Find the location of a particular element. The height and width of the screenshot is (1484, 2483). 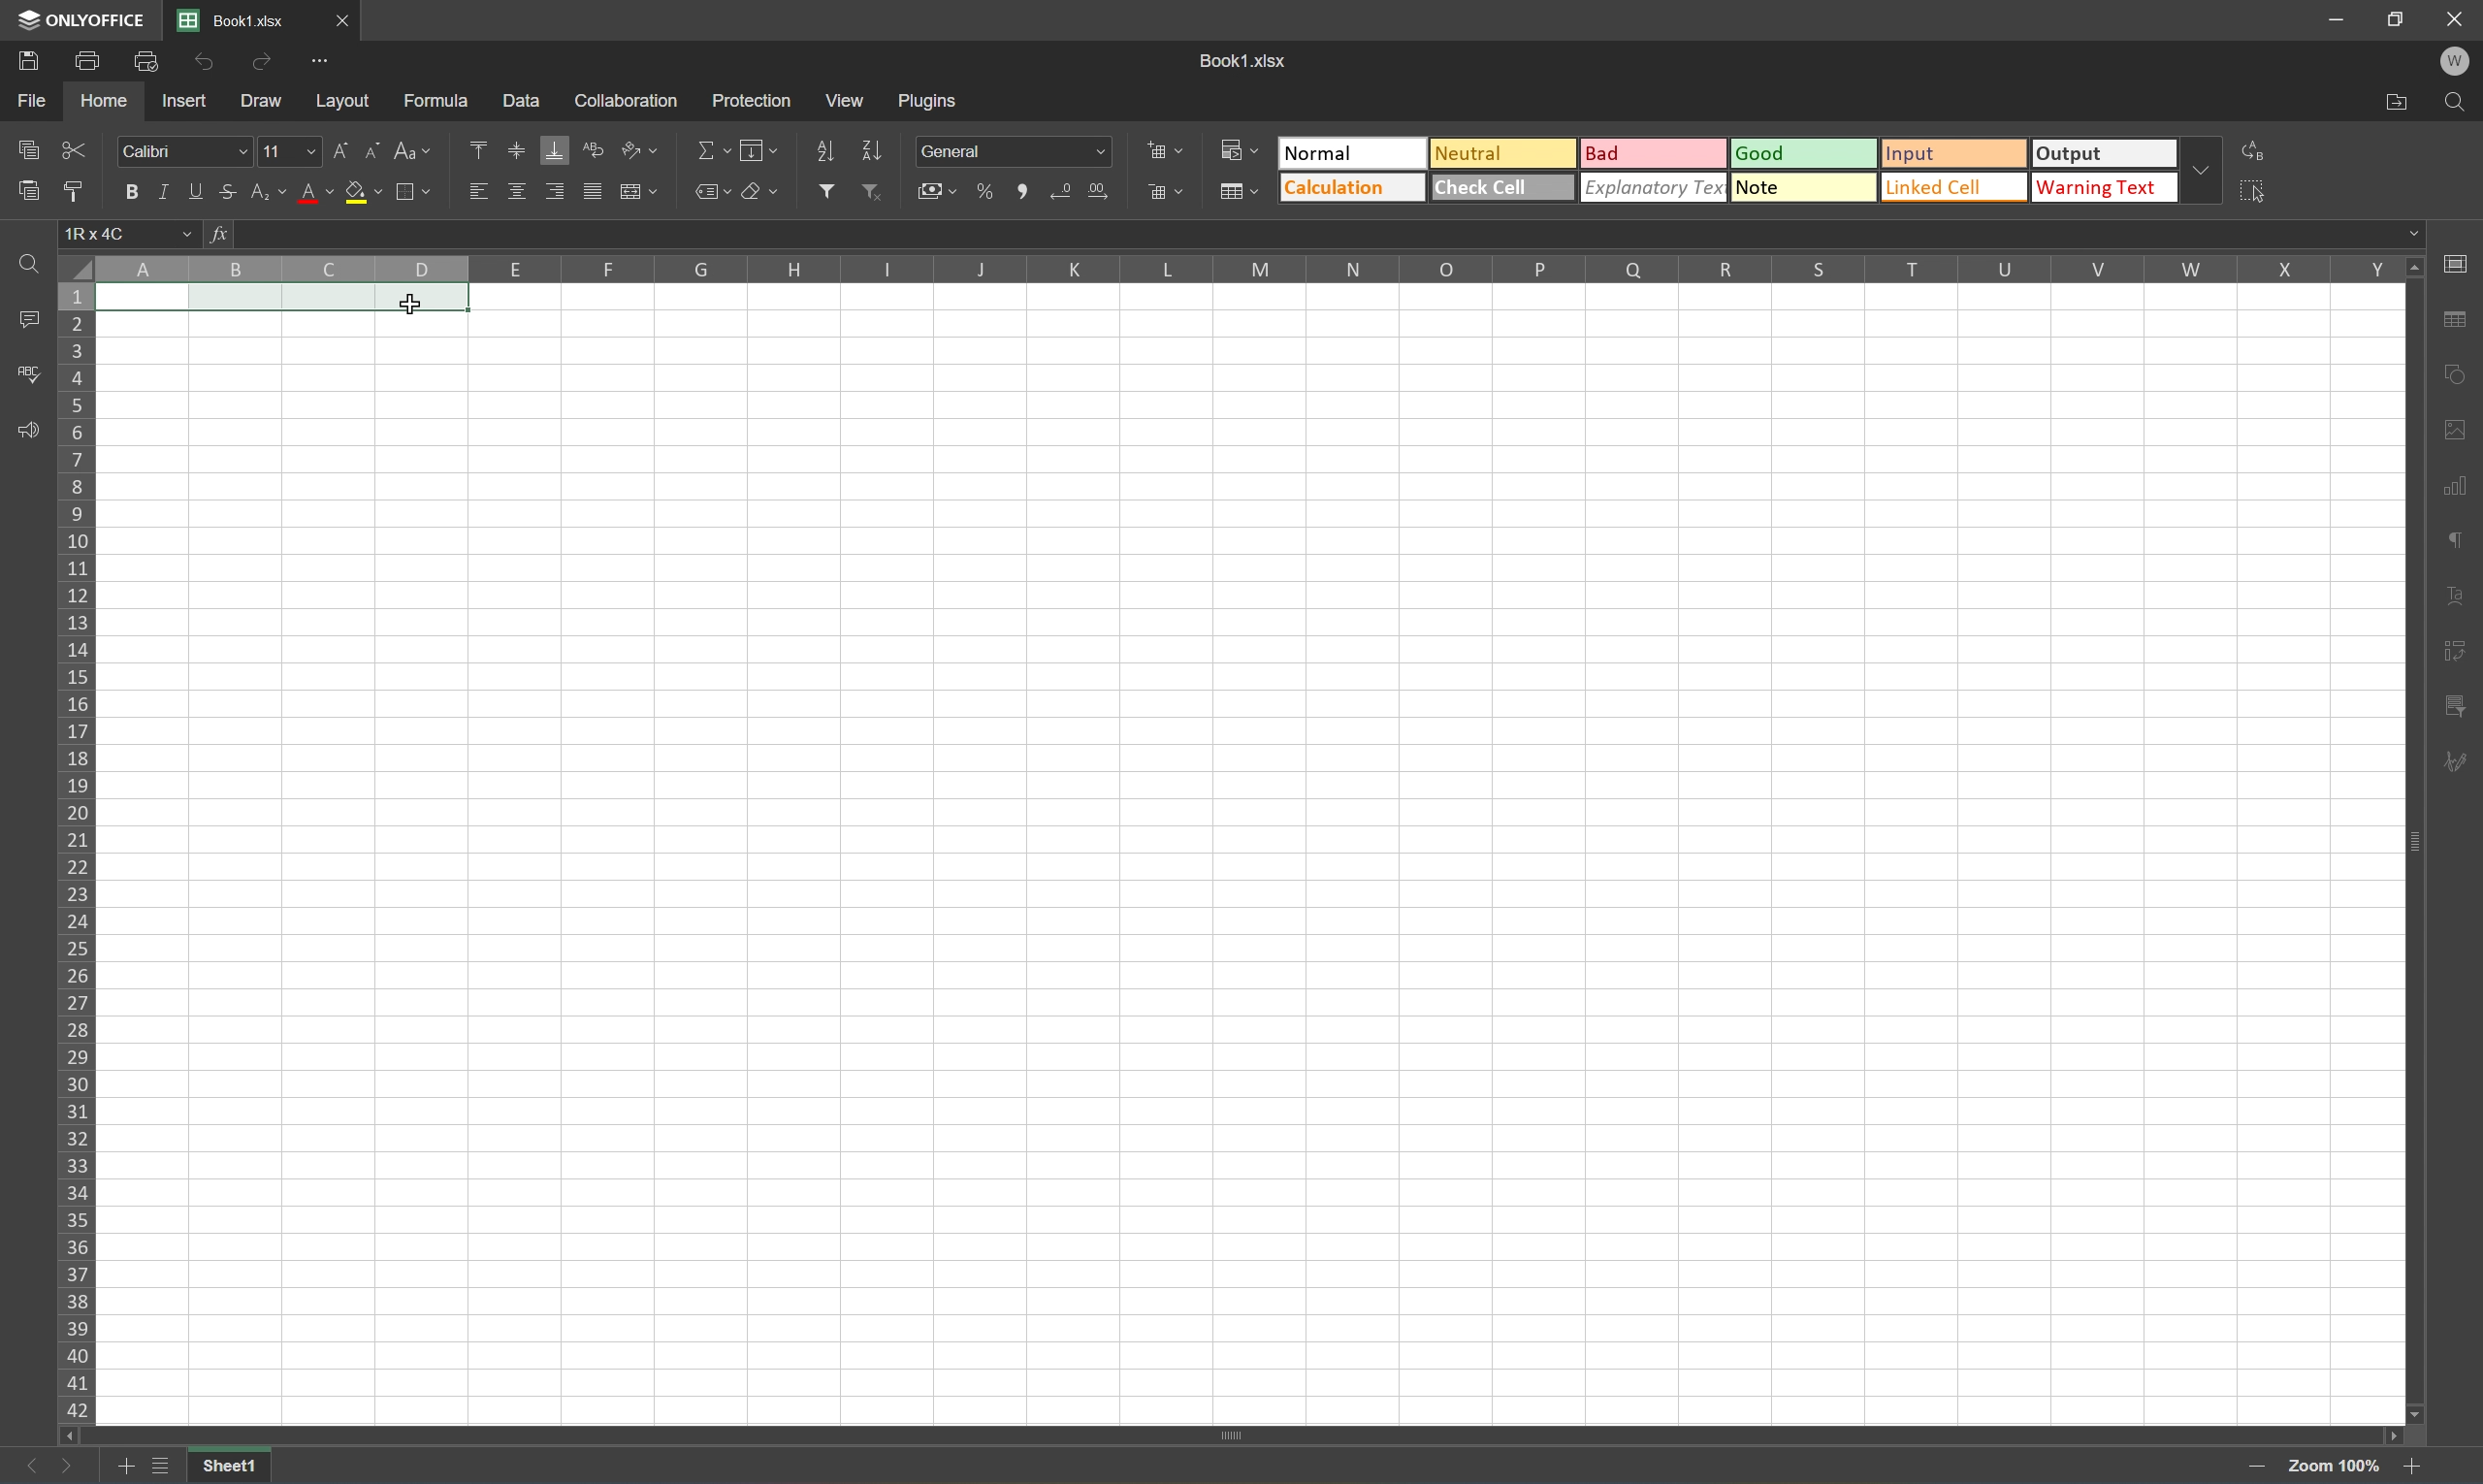

Book1.xlsx is located at coordinates (233, 21).